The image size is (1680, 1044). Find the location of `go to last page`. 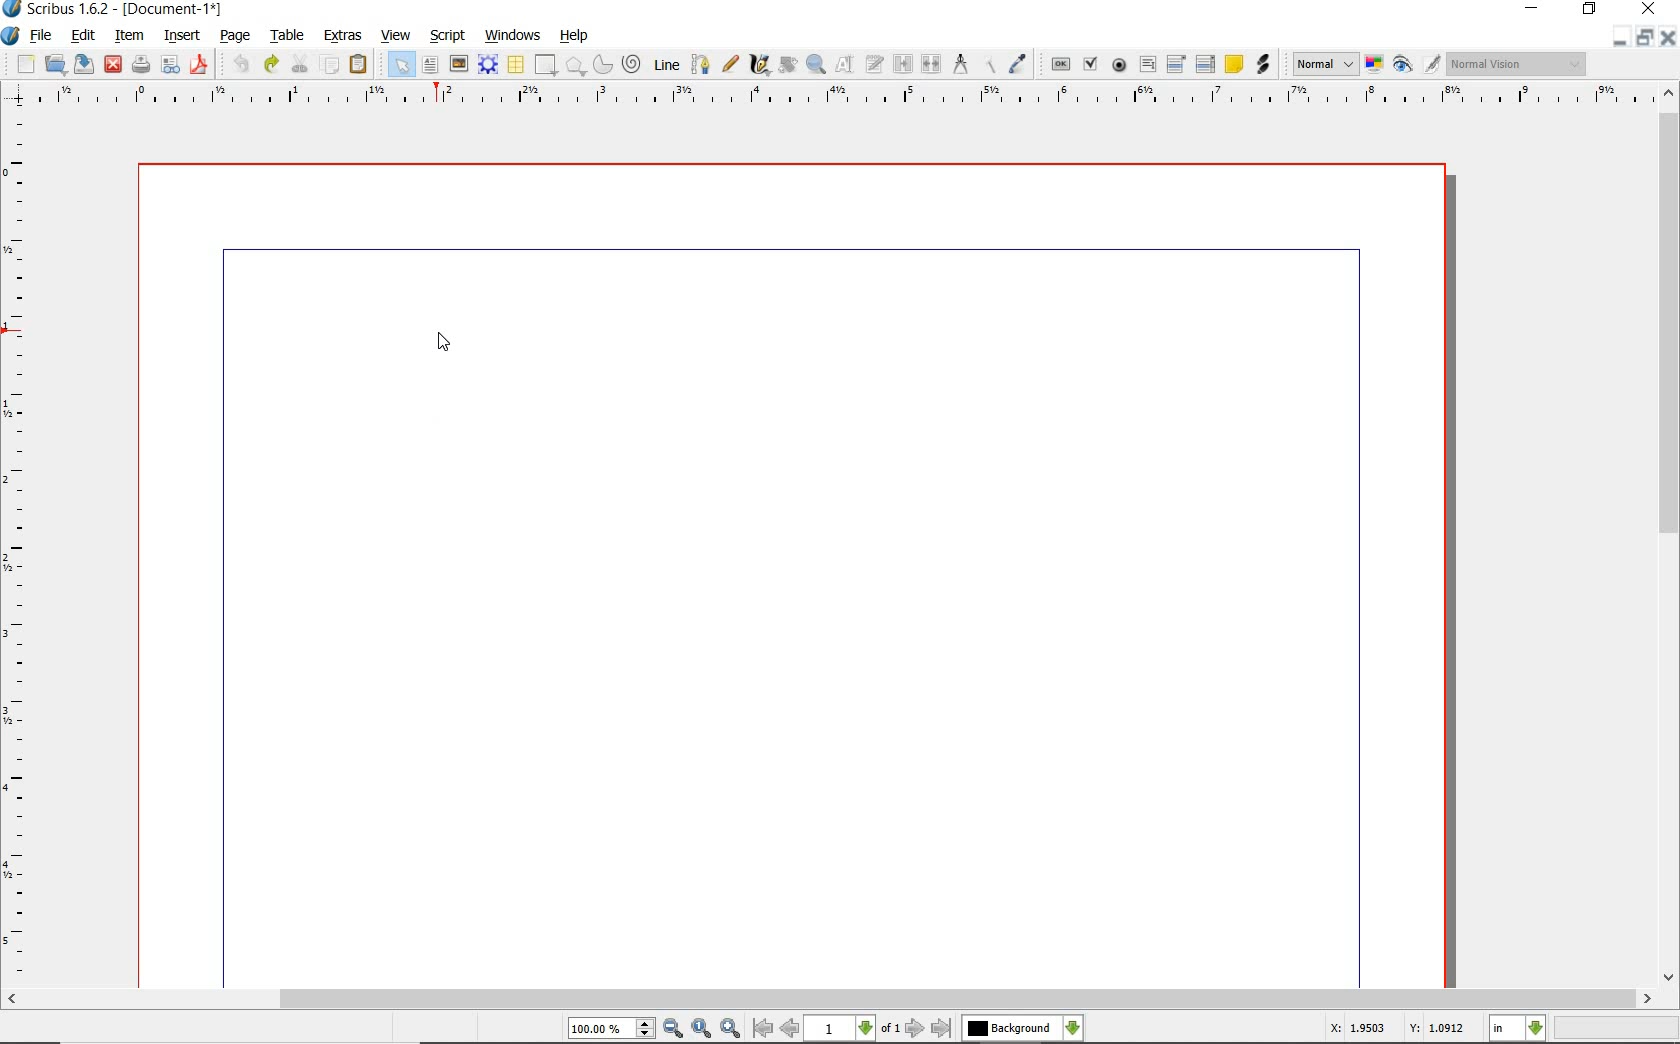

go to last page is located at coordinates (943, 1028).